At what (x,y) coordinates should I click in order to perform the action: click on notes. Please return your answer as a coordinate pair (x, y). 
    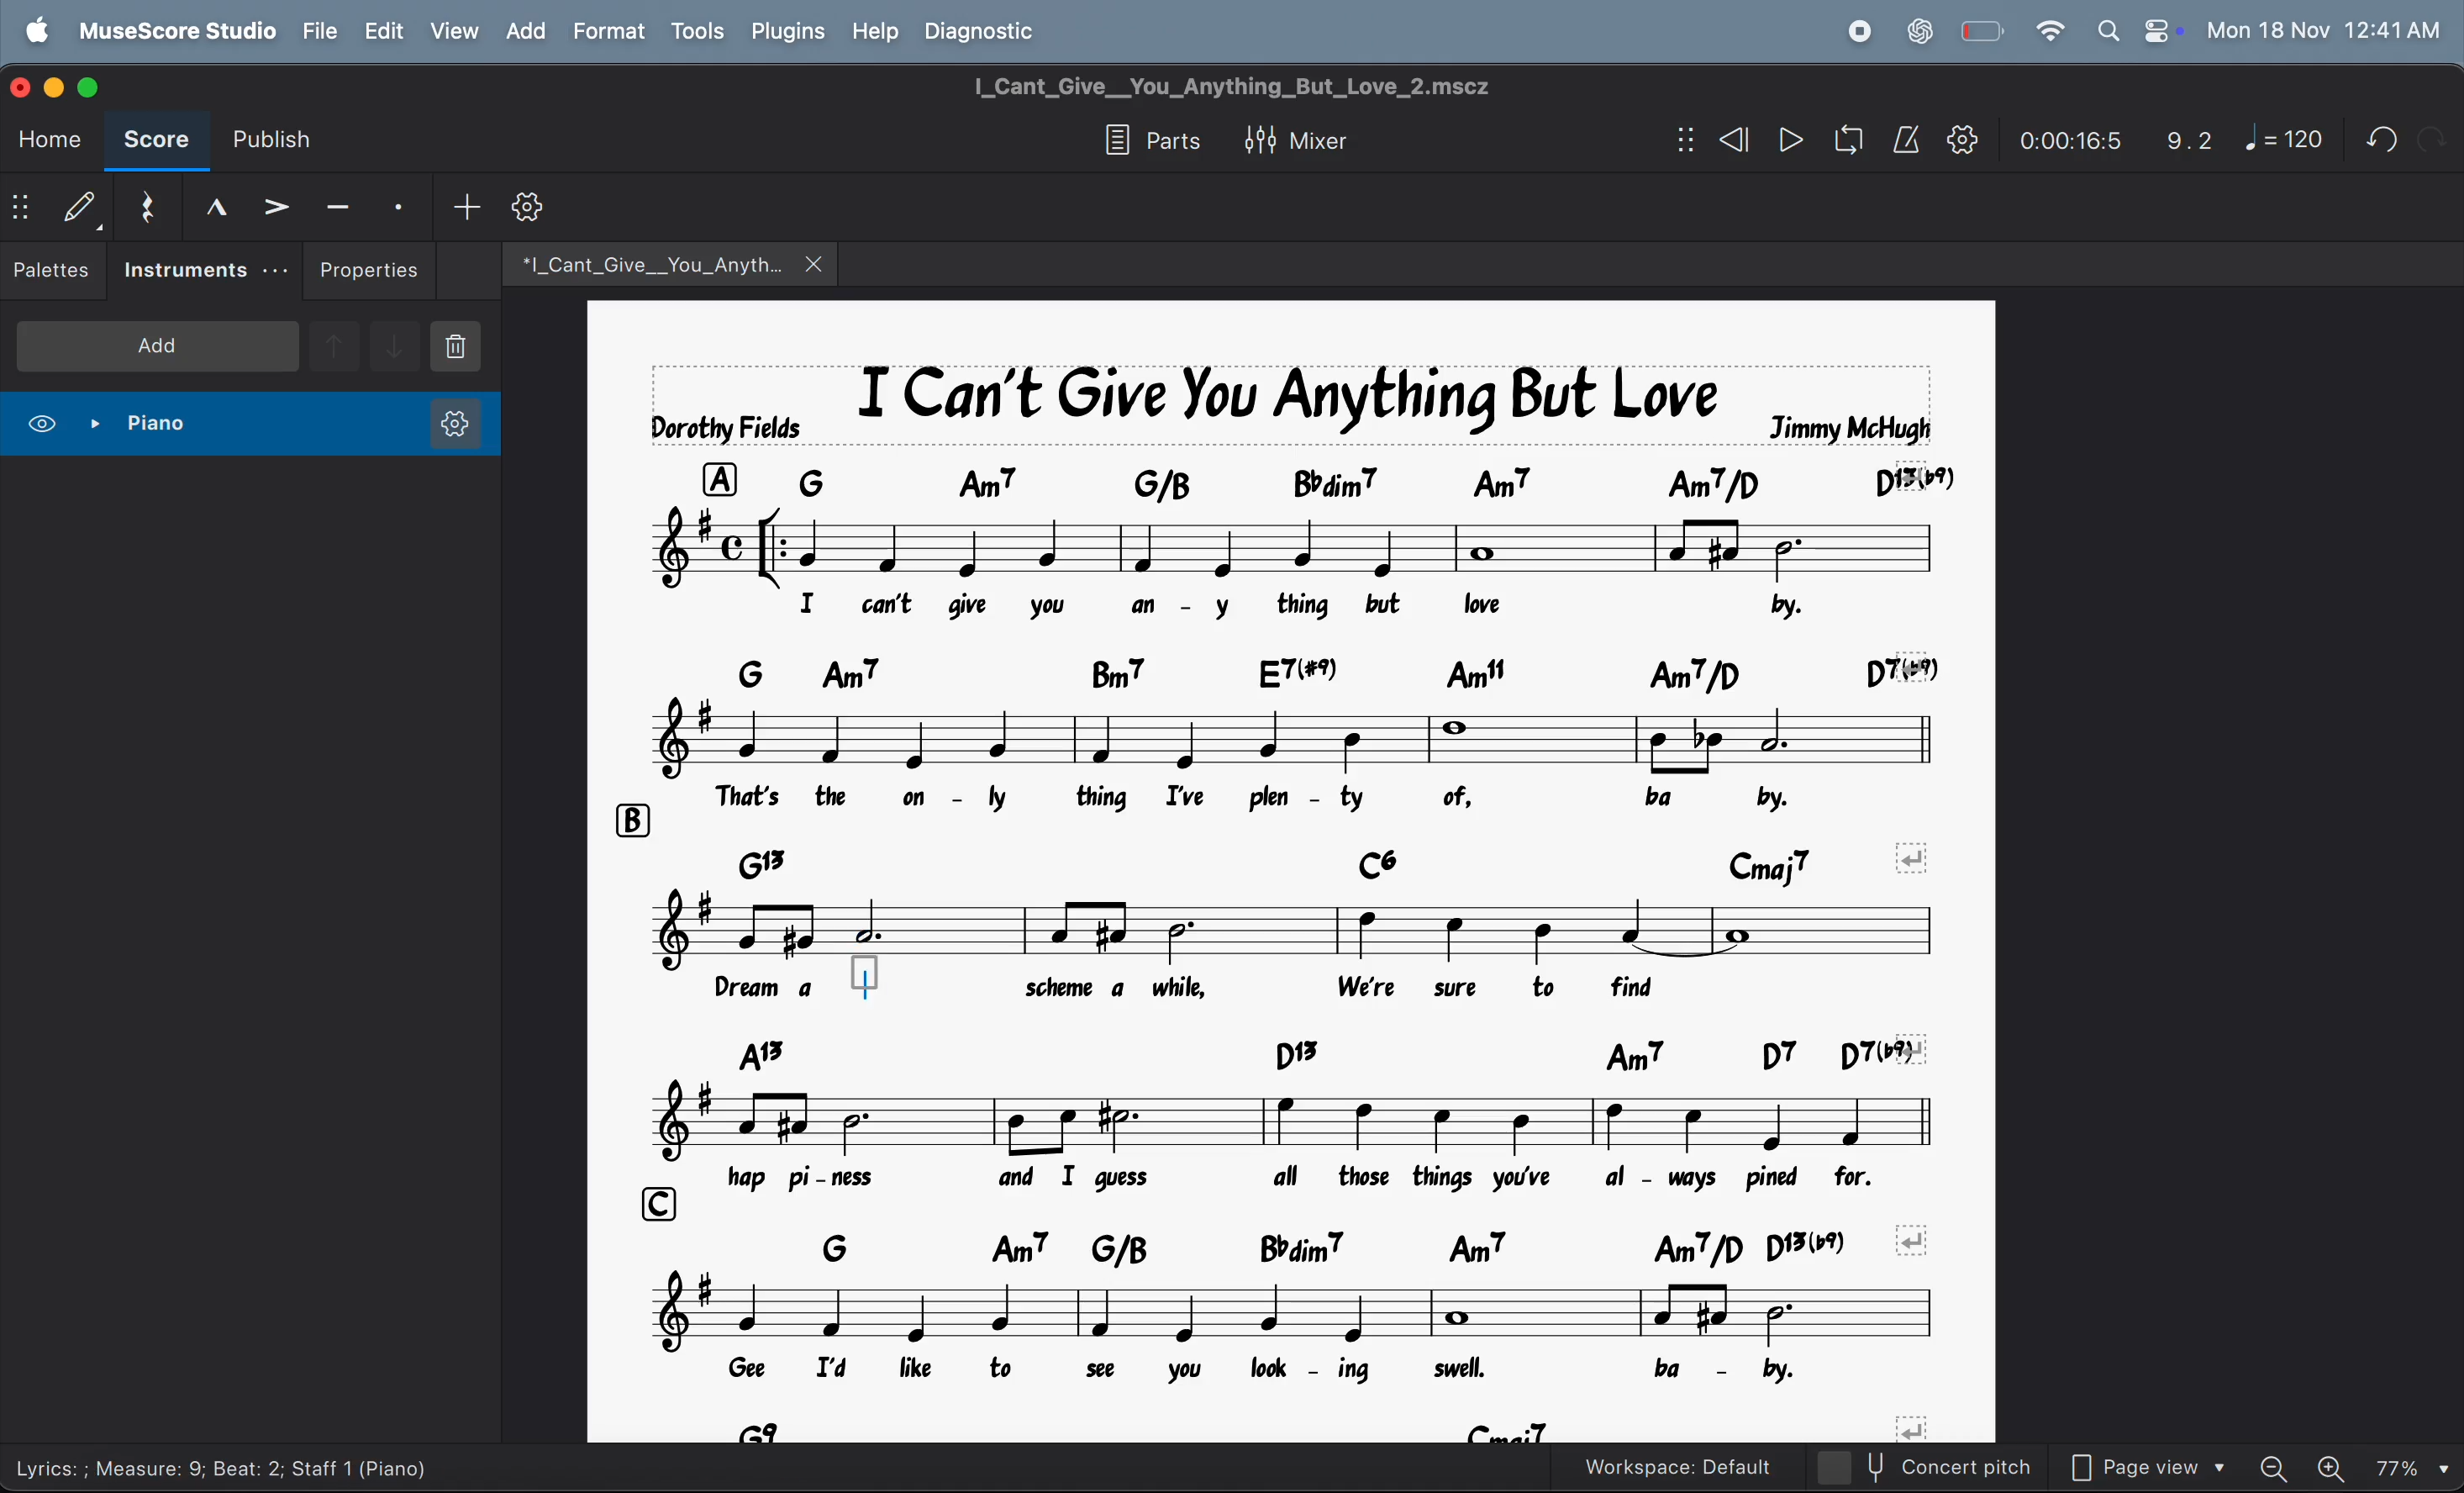
    Looking at the image, I should click on (1300, 548).